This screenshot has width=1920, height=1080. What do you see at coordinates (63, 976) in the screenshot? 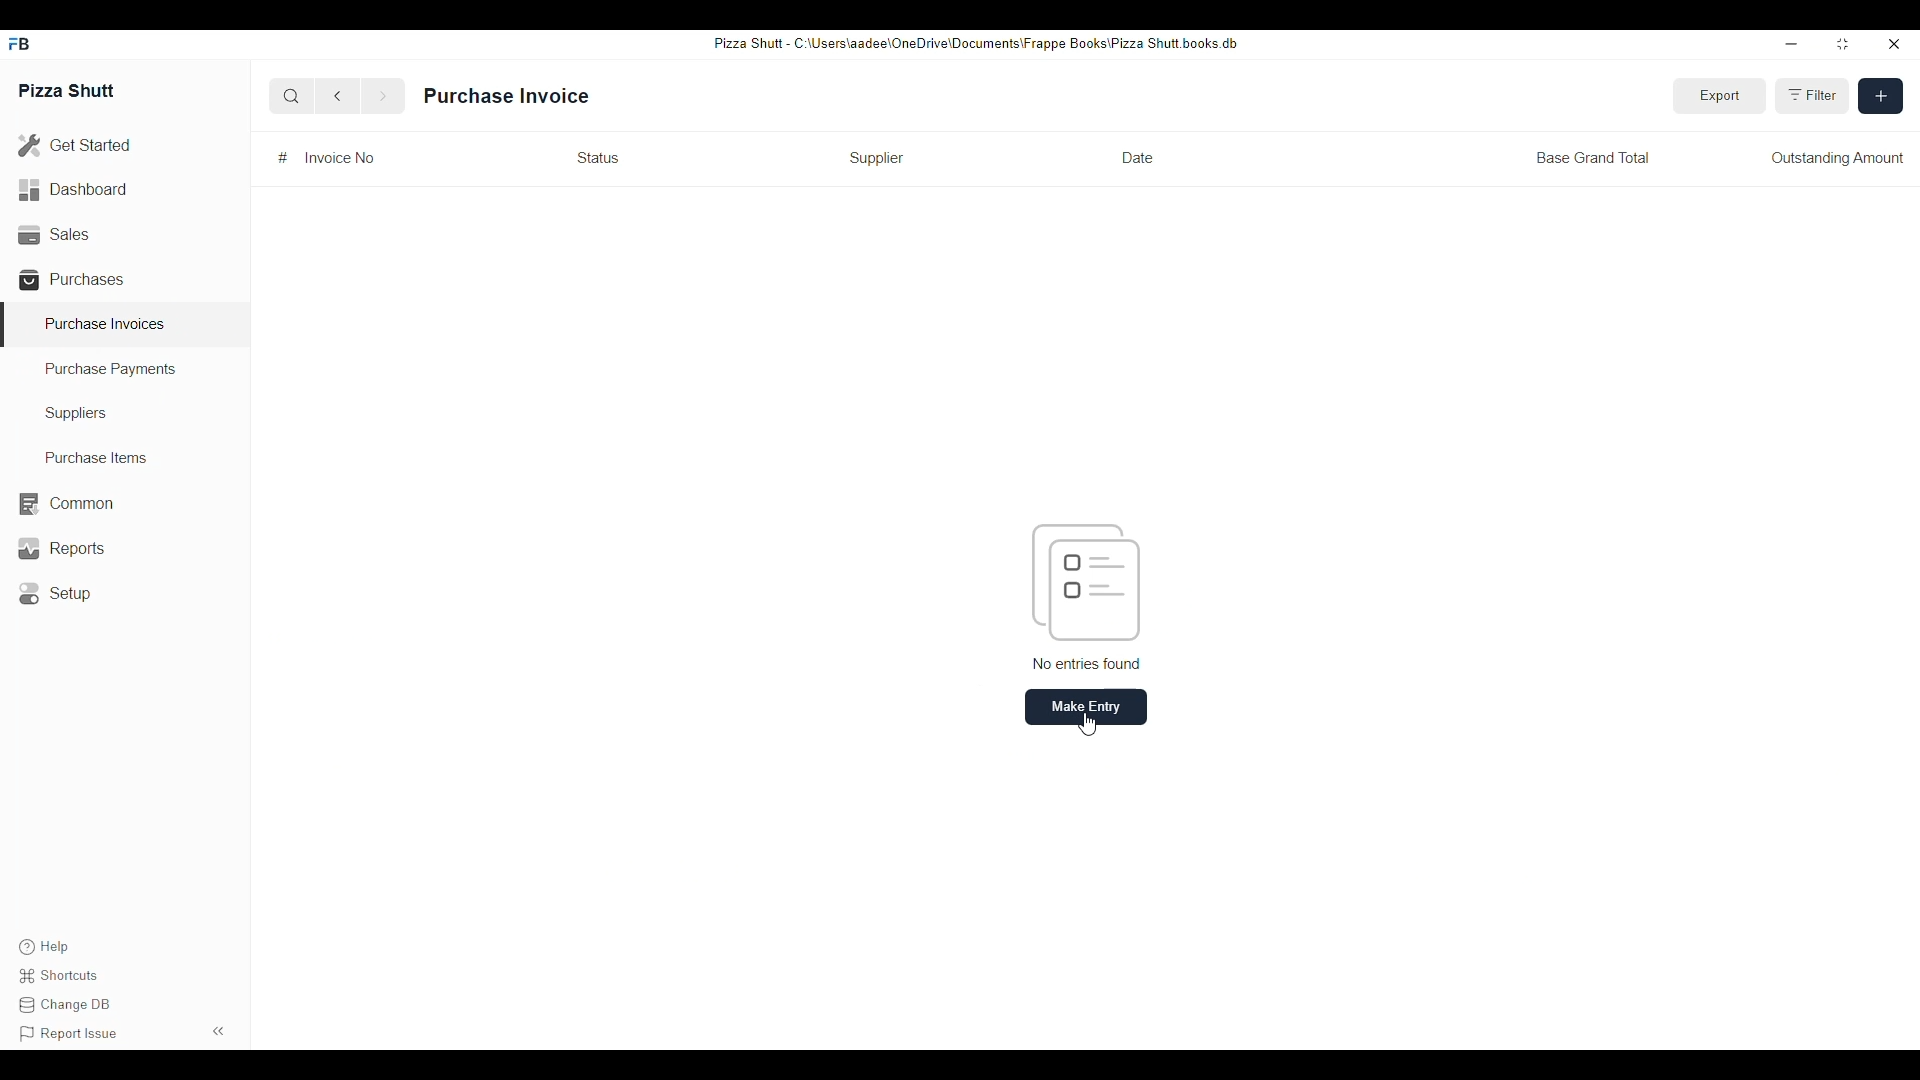
I see `Shortcuts` at bounding box center [63, 976].